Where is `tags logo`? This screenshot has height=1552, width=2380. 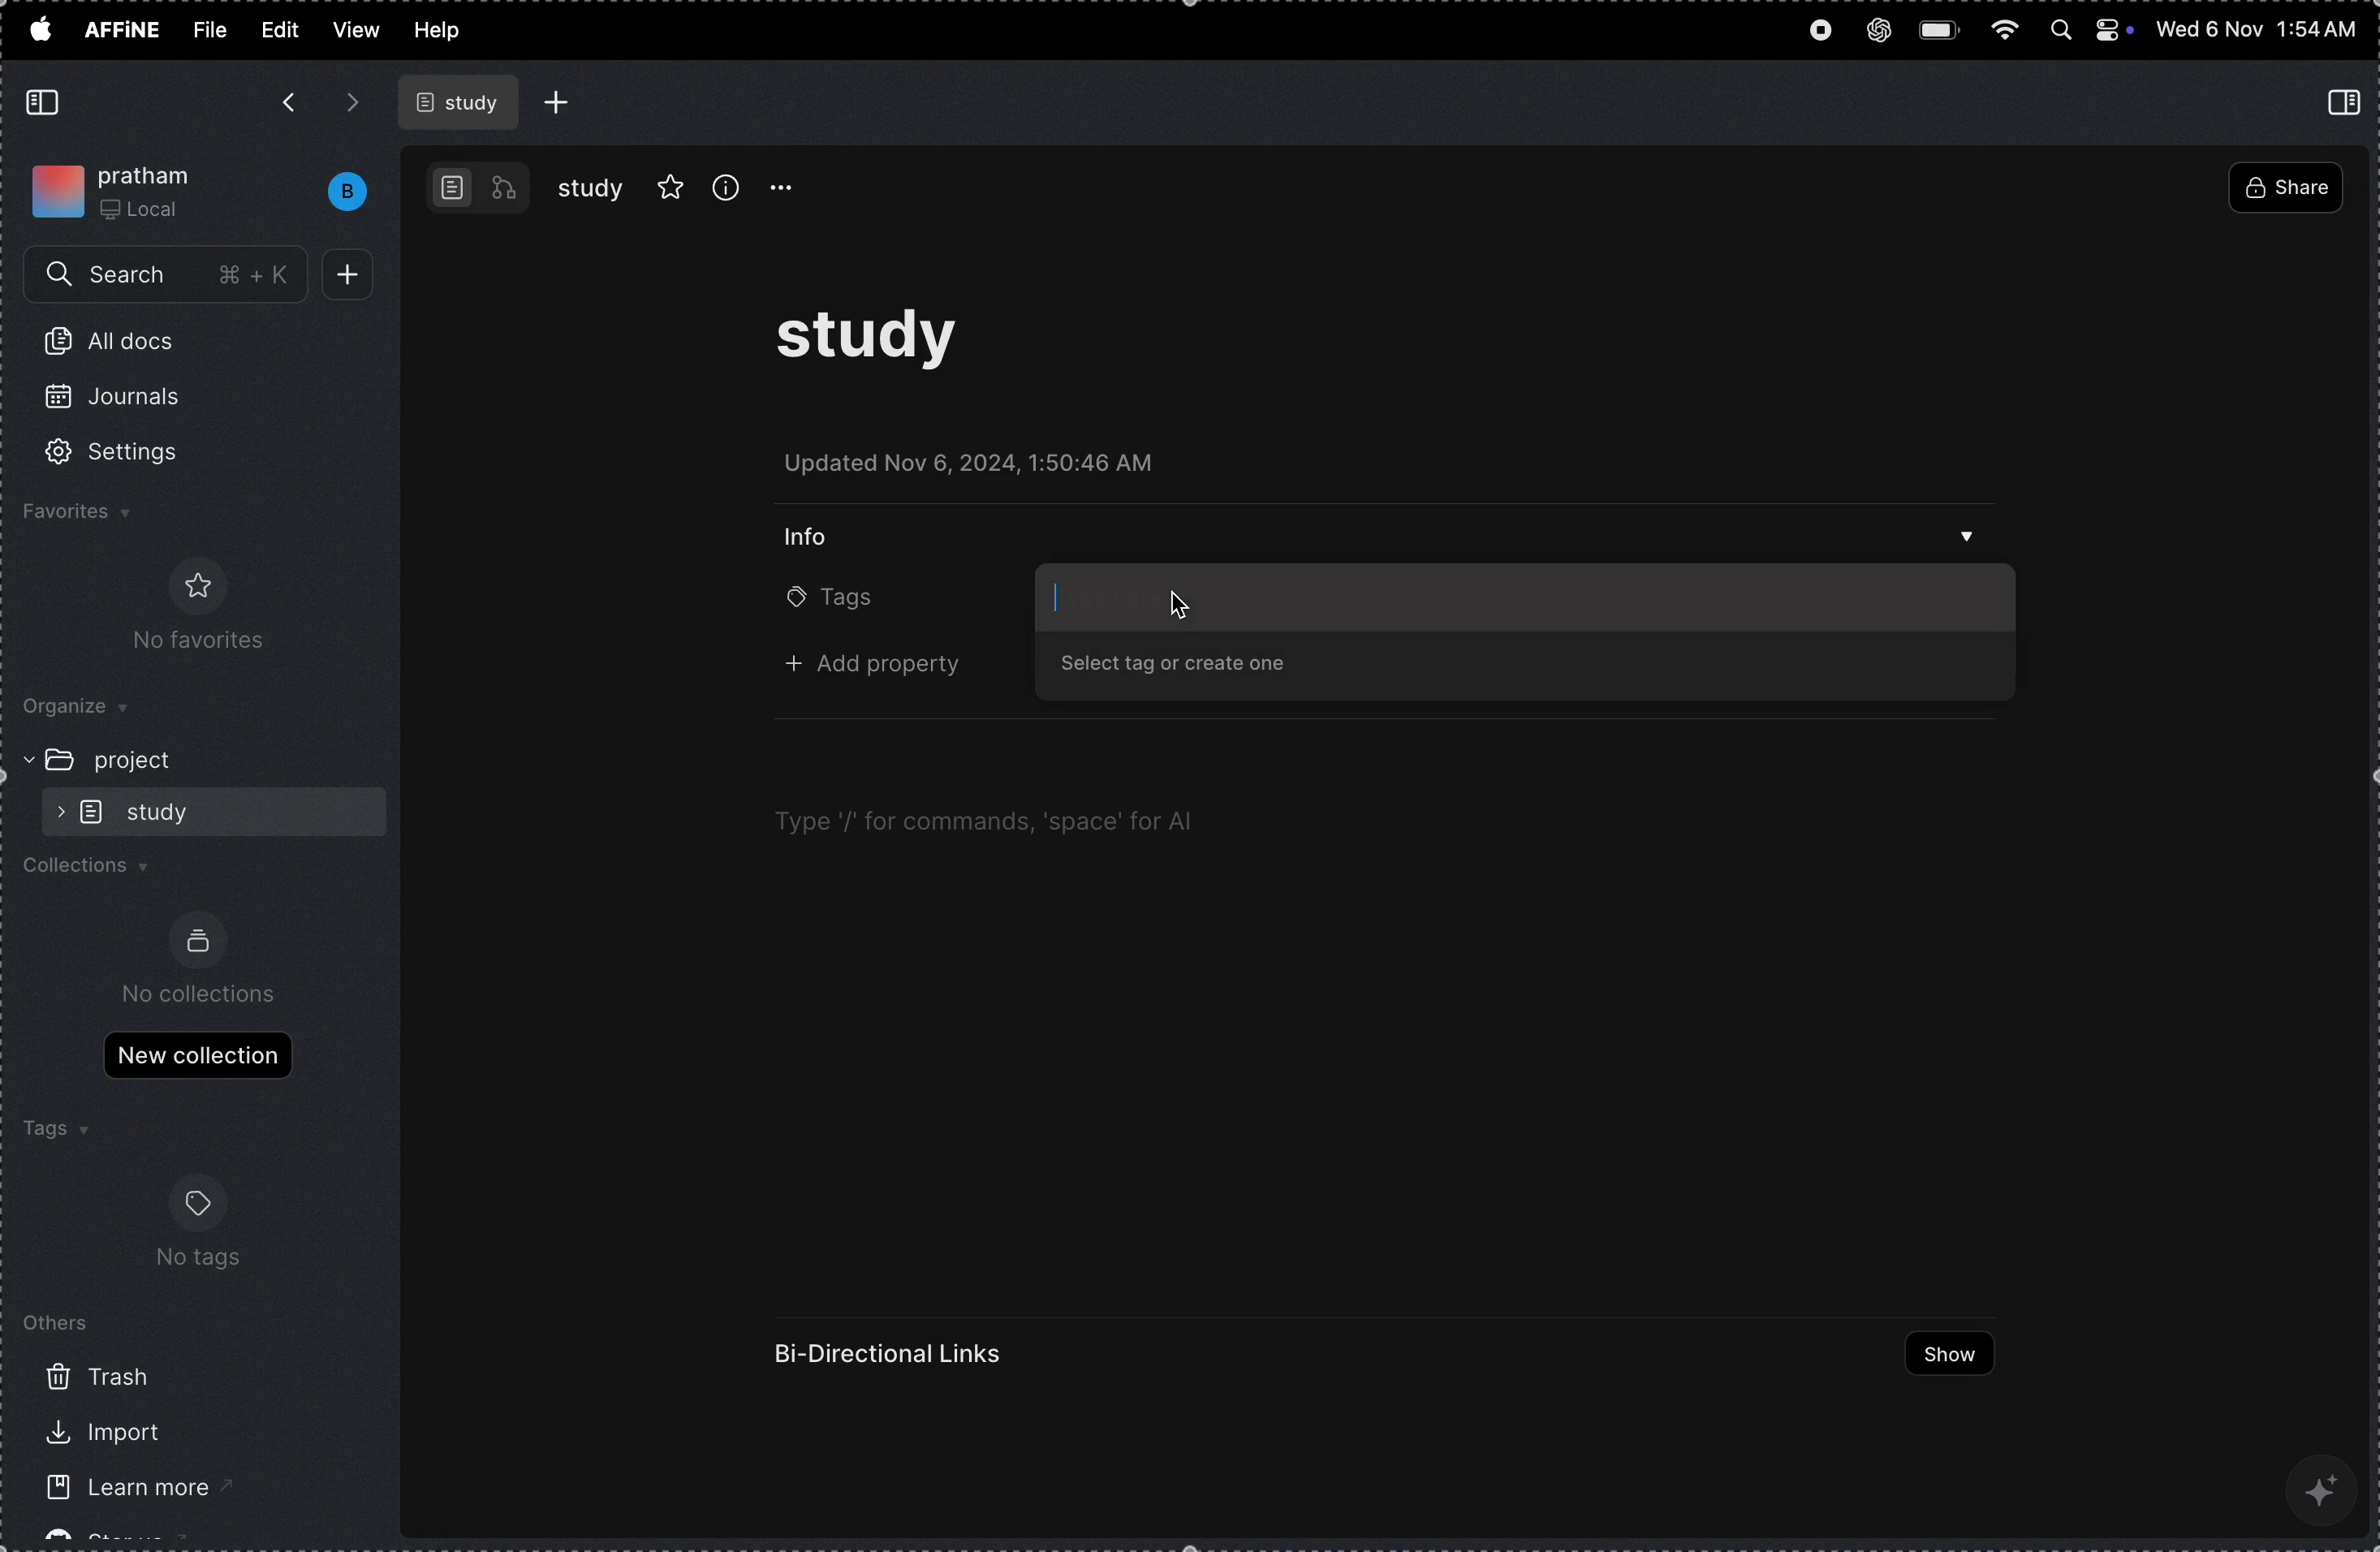 tags logo is located at coordinates (198, 1202).